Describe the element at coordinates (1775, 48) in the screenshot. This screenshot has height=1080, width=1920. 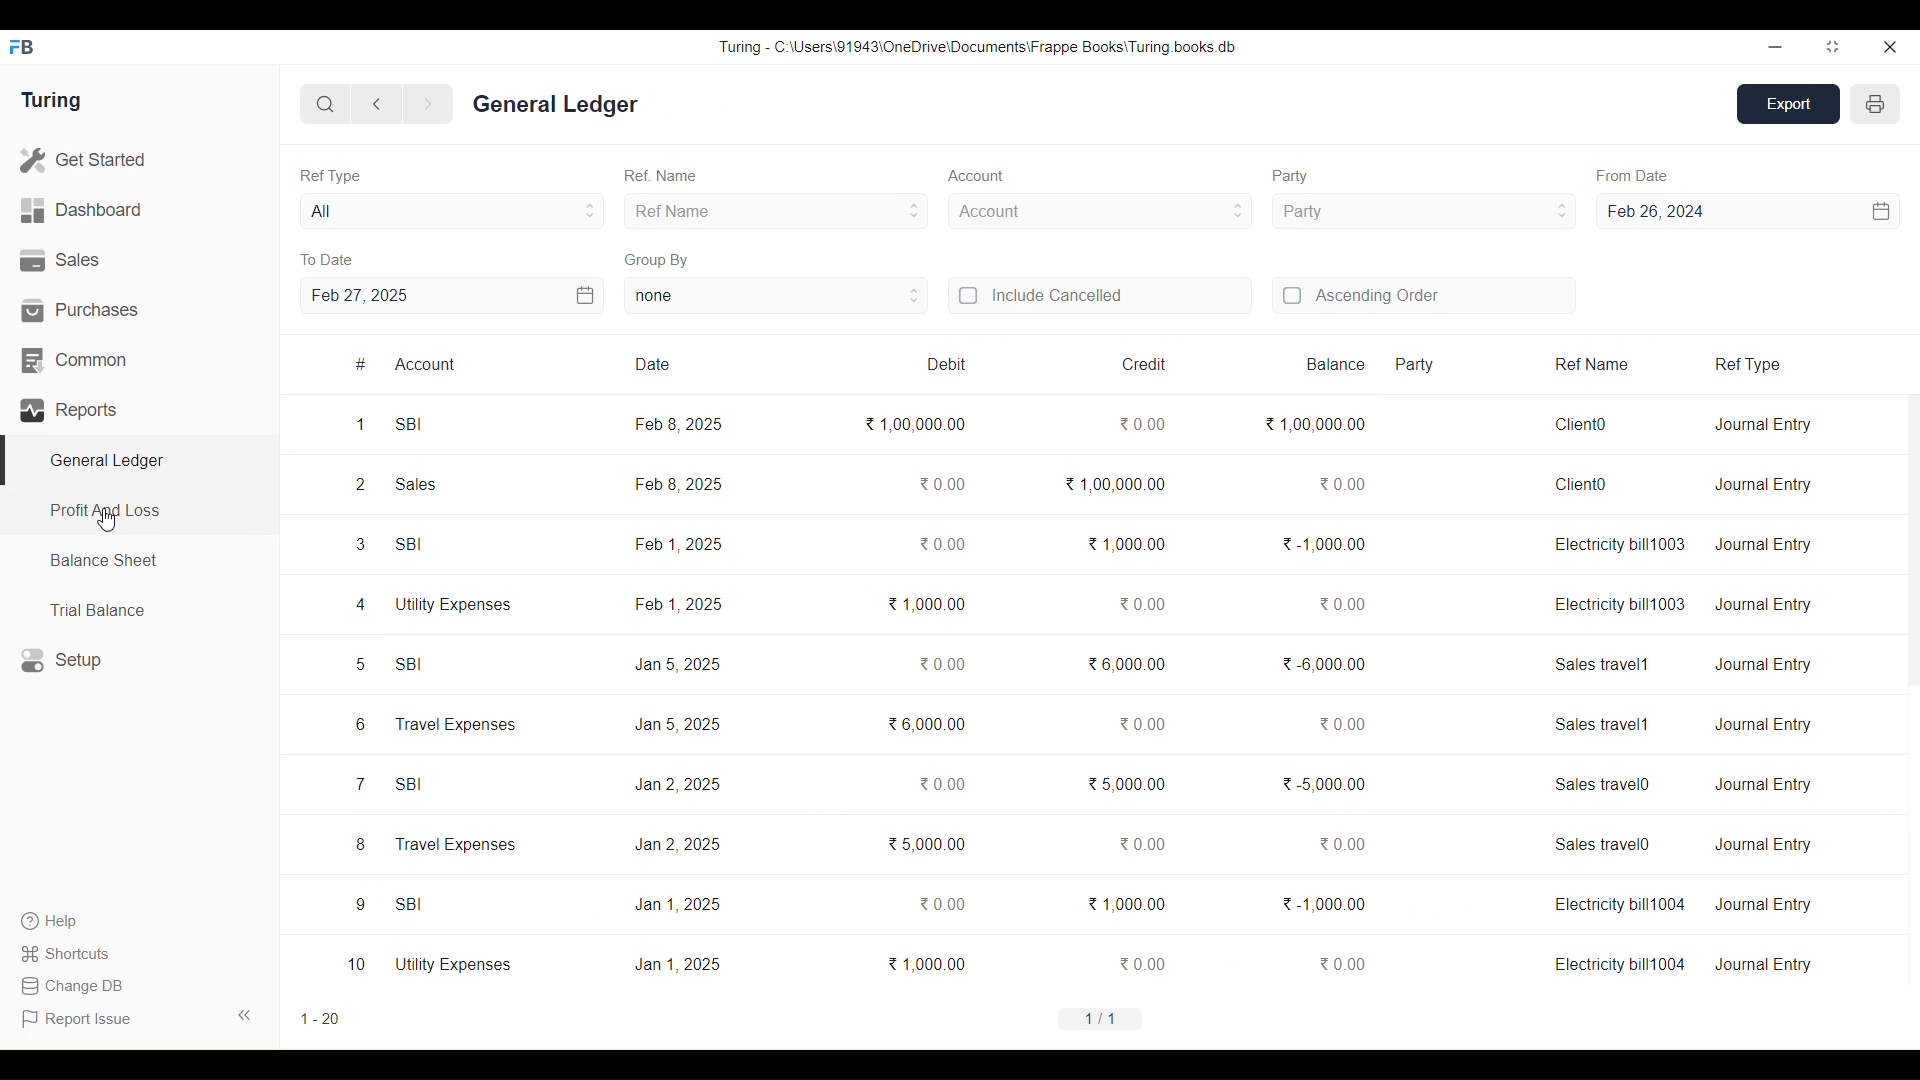
I see `Minimize` at that location.